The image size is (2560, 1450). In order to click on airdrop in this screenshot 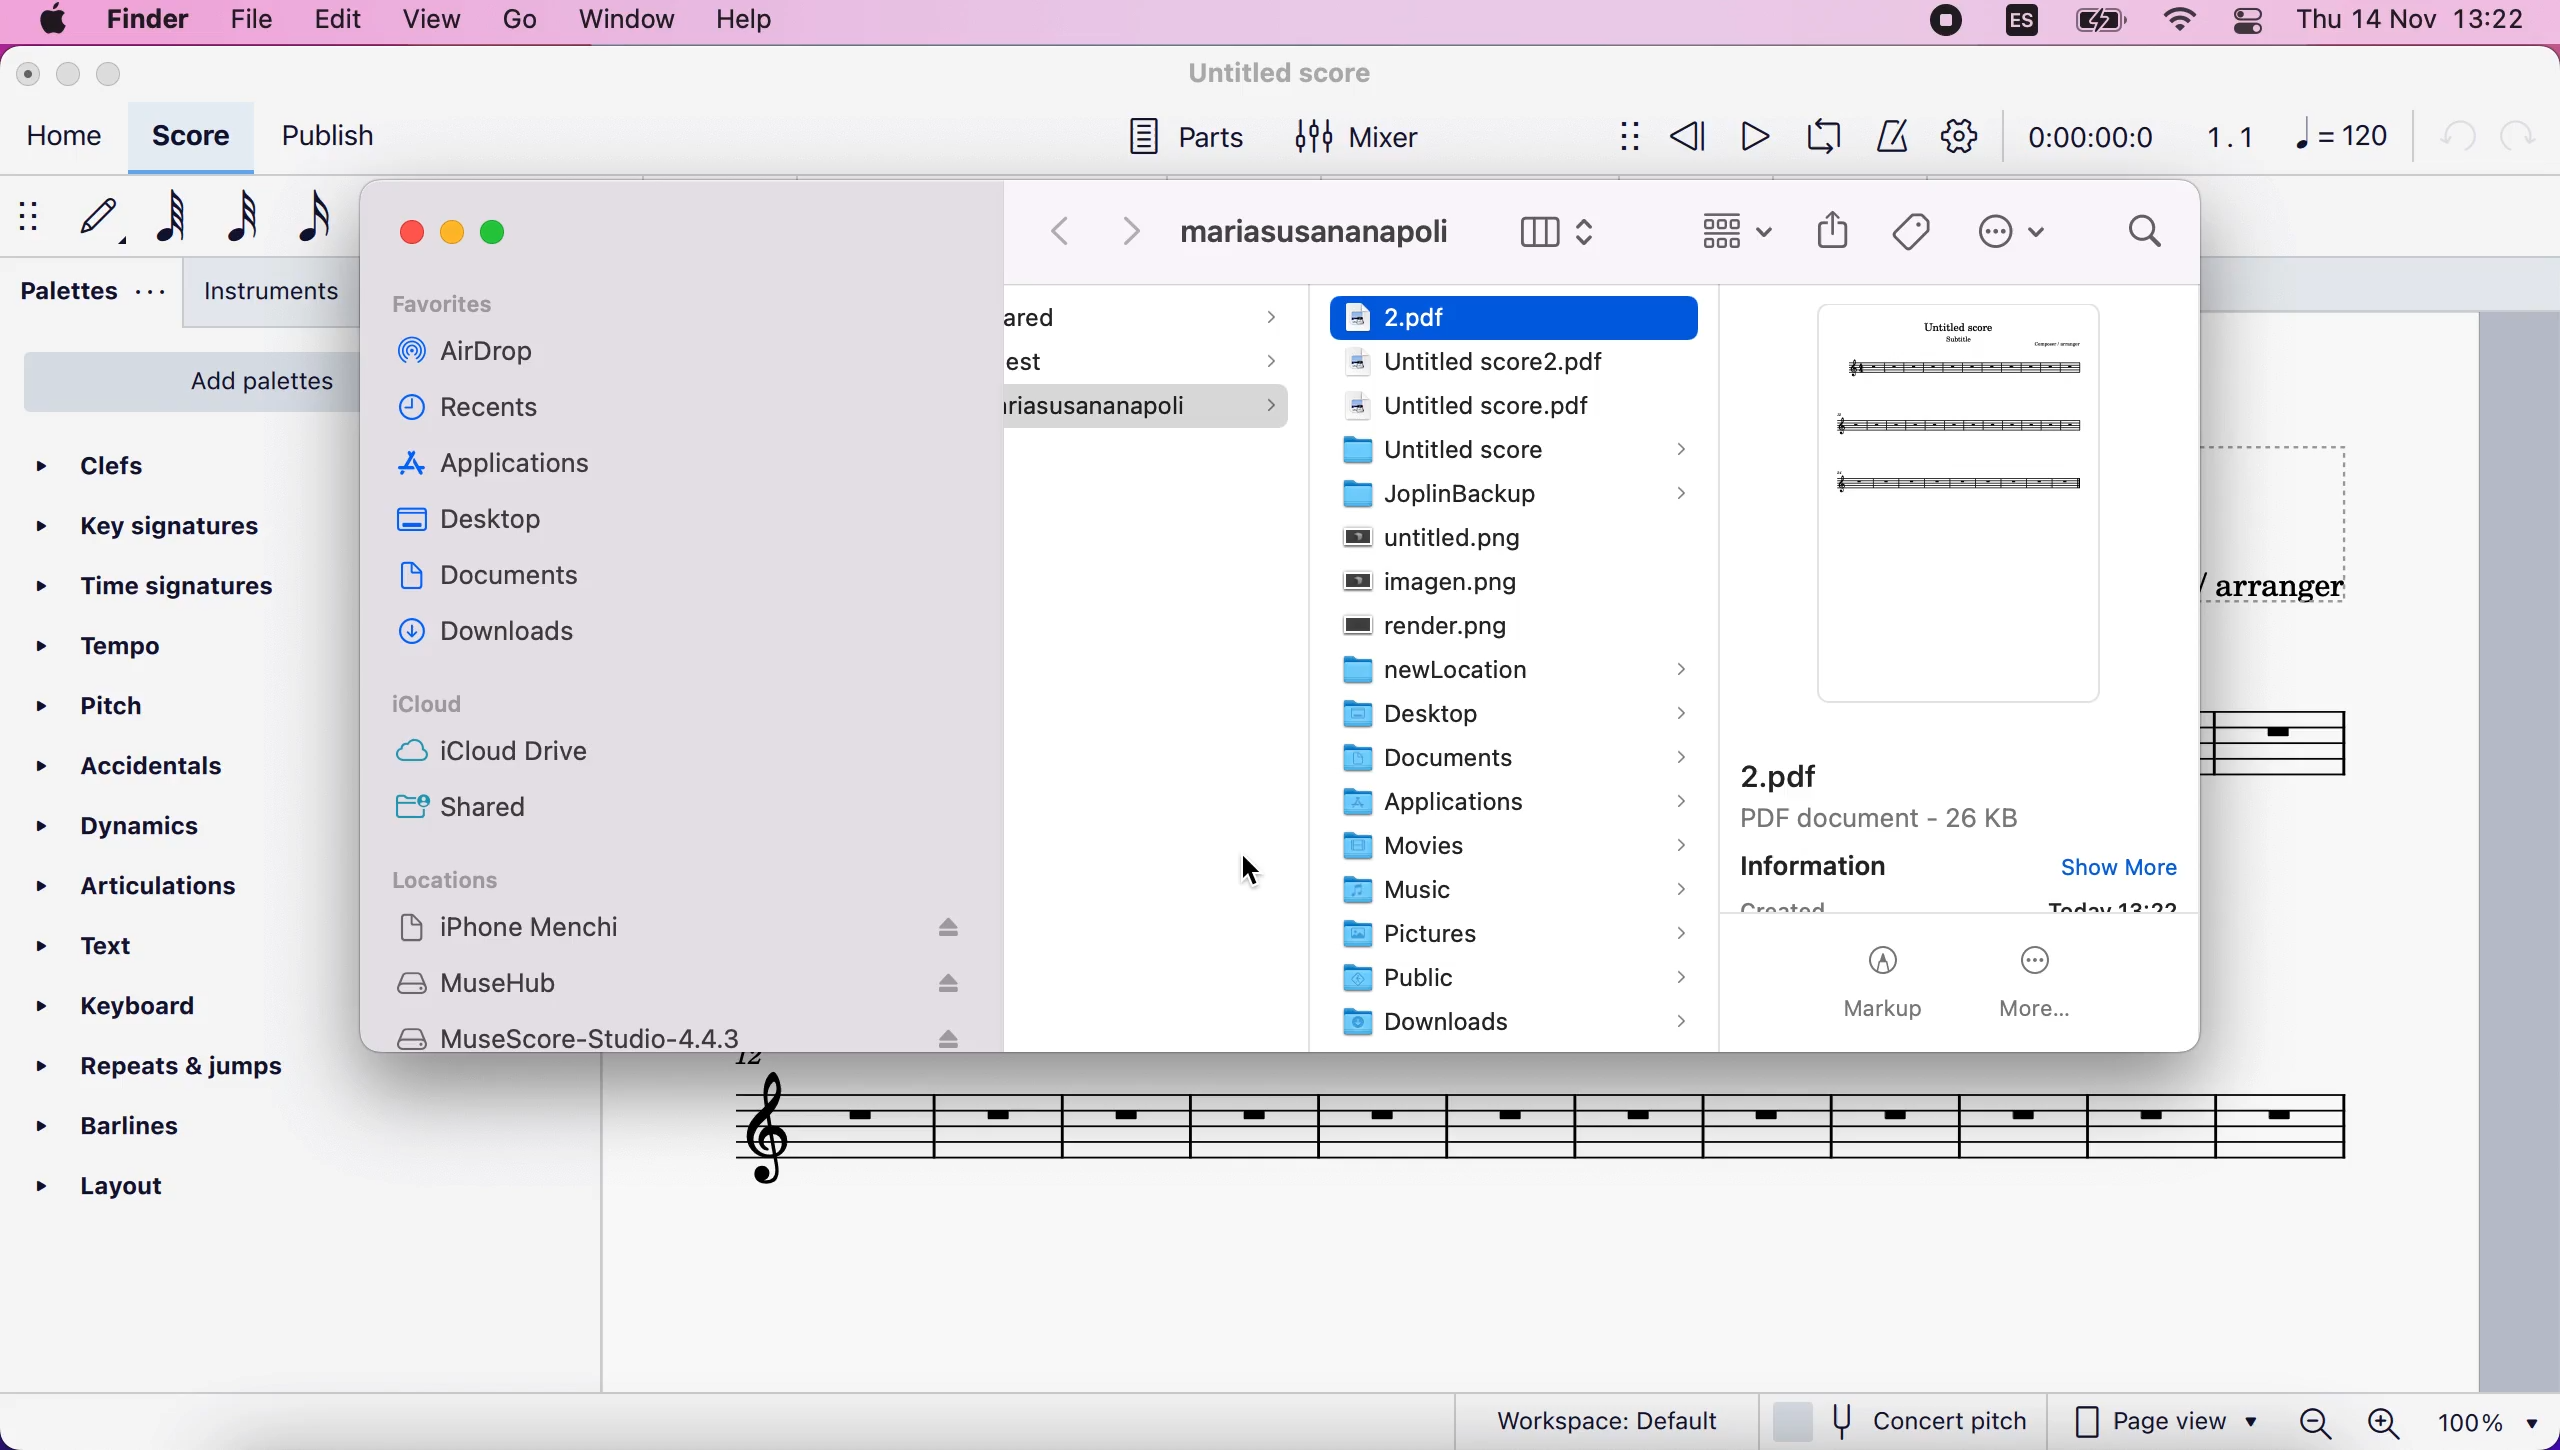, I will do `click(477, 357)`.